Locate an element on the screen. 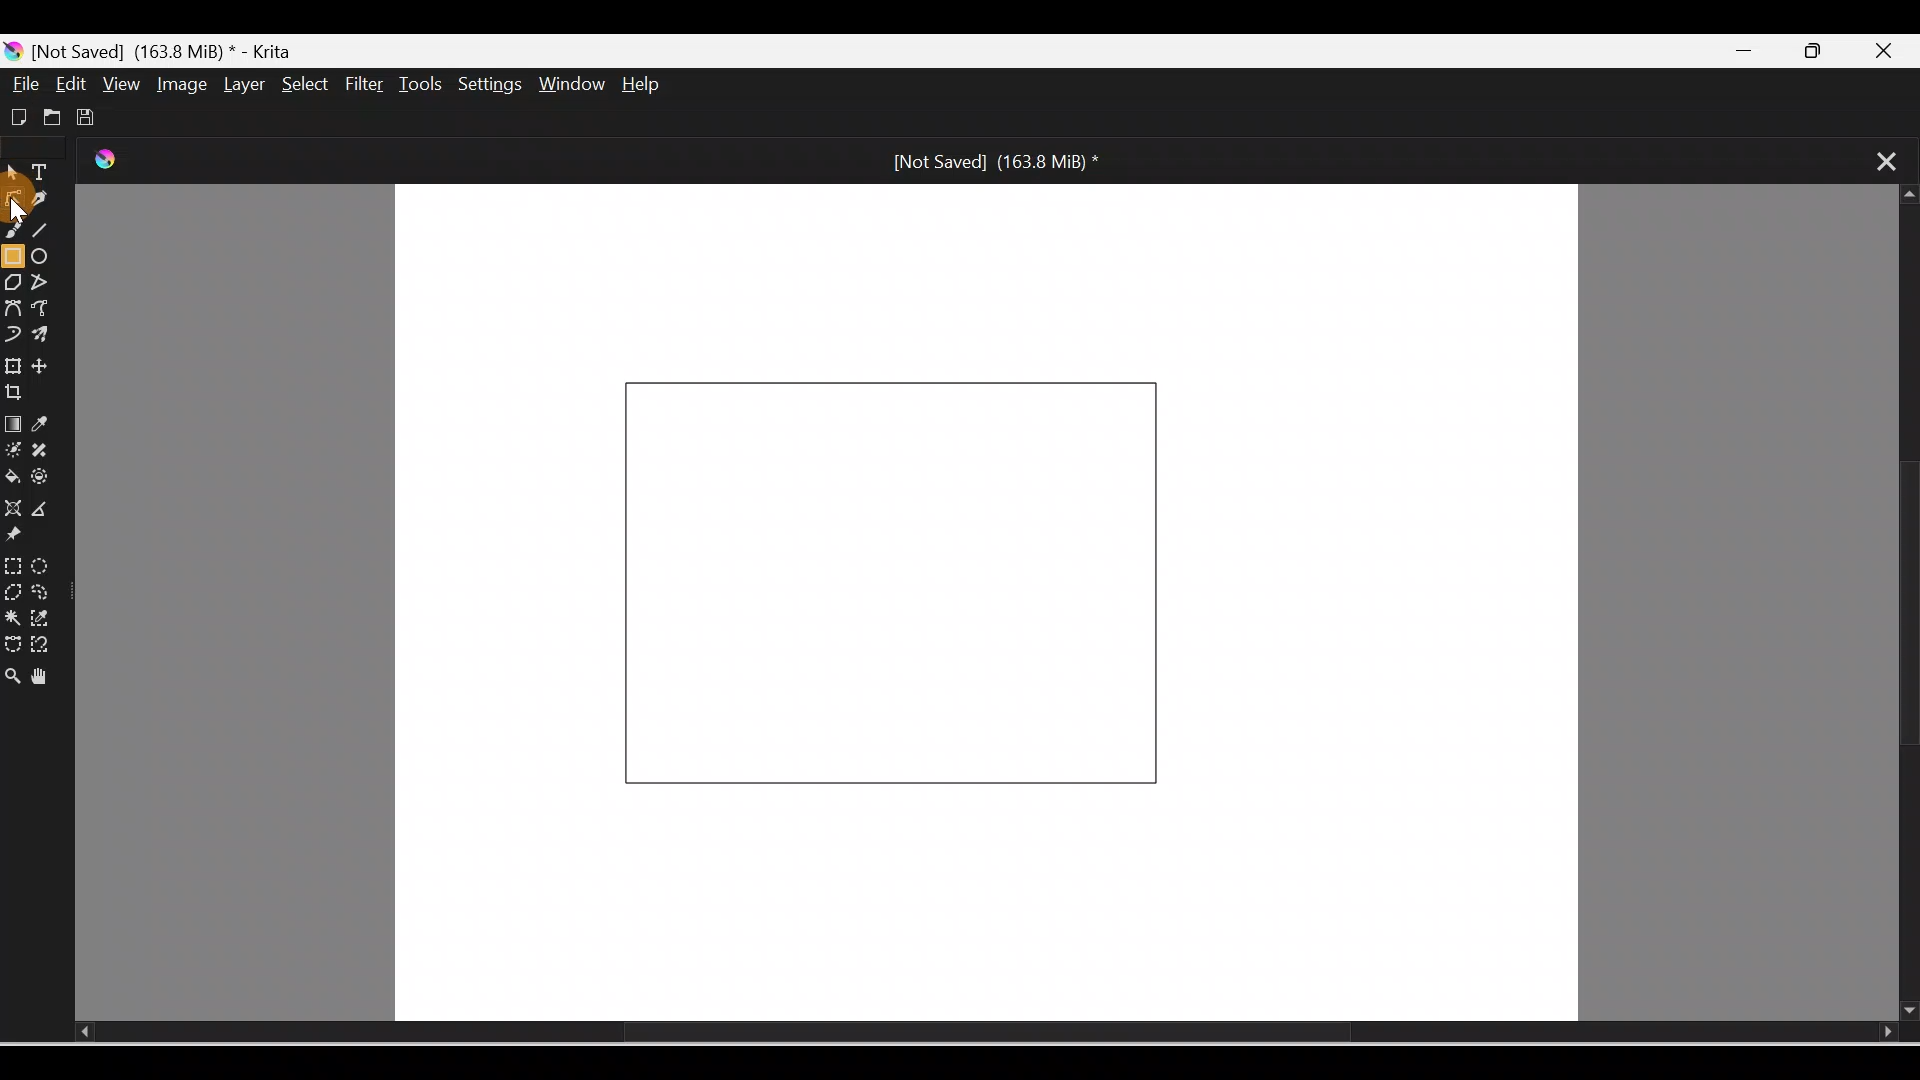 This screenshot has width=1920, height=1080. Bezier curve selection tool is located at coordinates (12, 639).